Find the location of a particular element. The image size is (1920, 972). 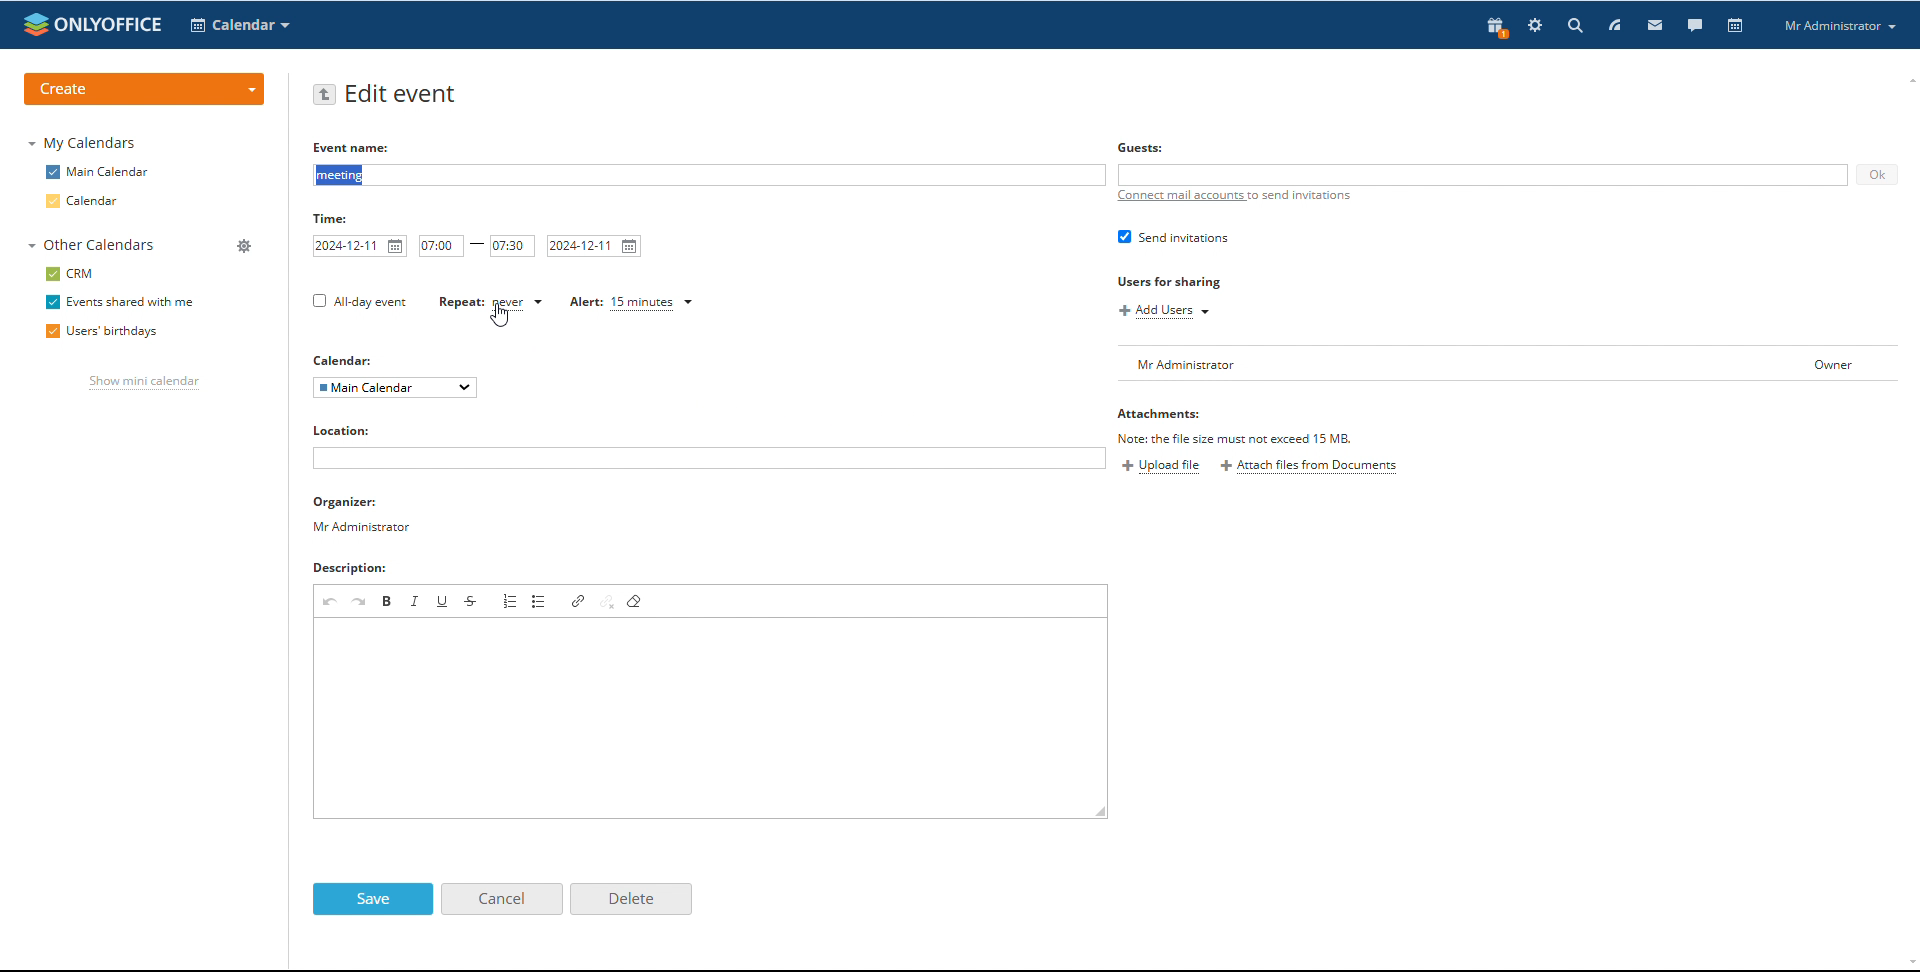

unlink is located at coordinates (609, 601).